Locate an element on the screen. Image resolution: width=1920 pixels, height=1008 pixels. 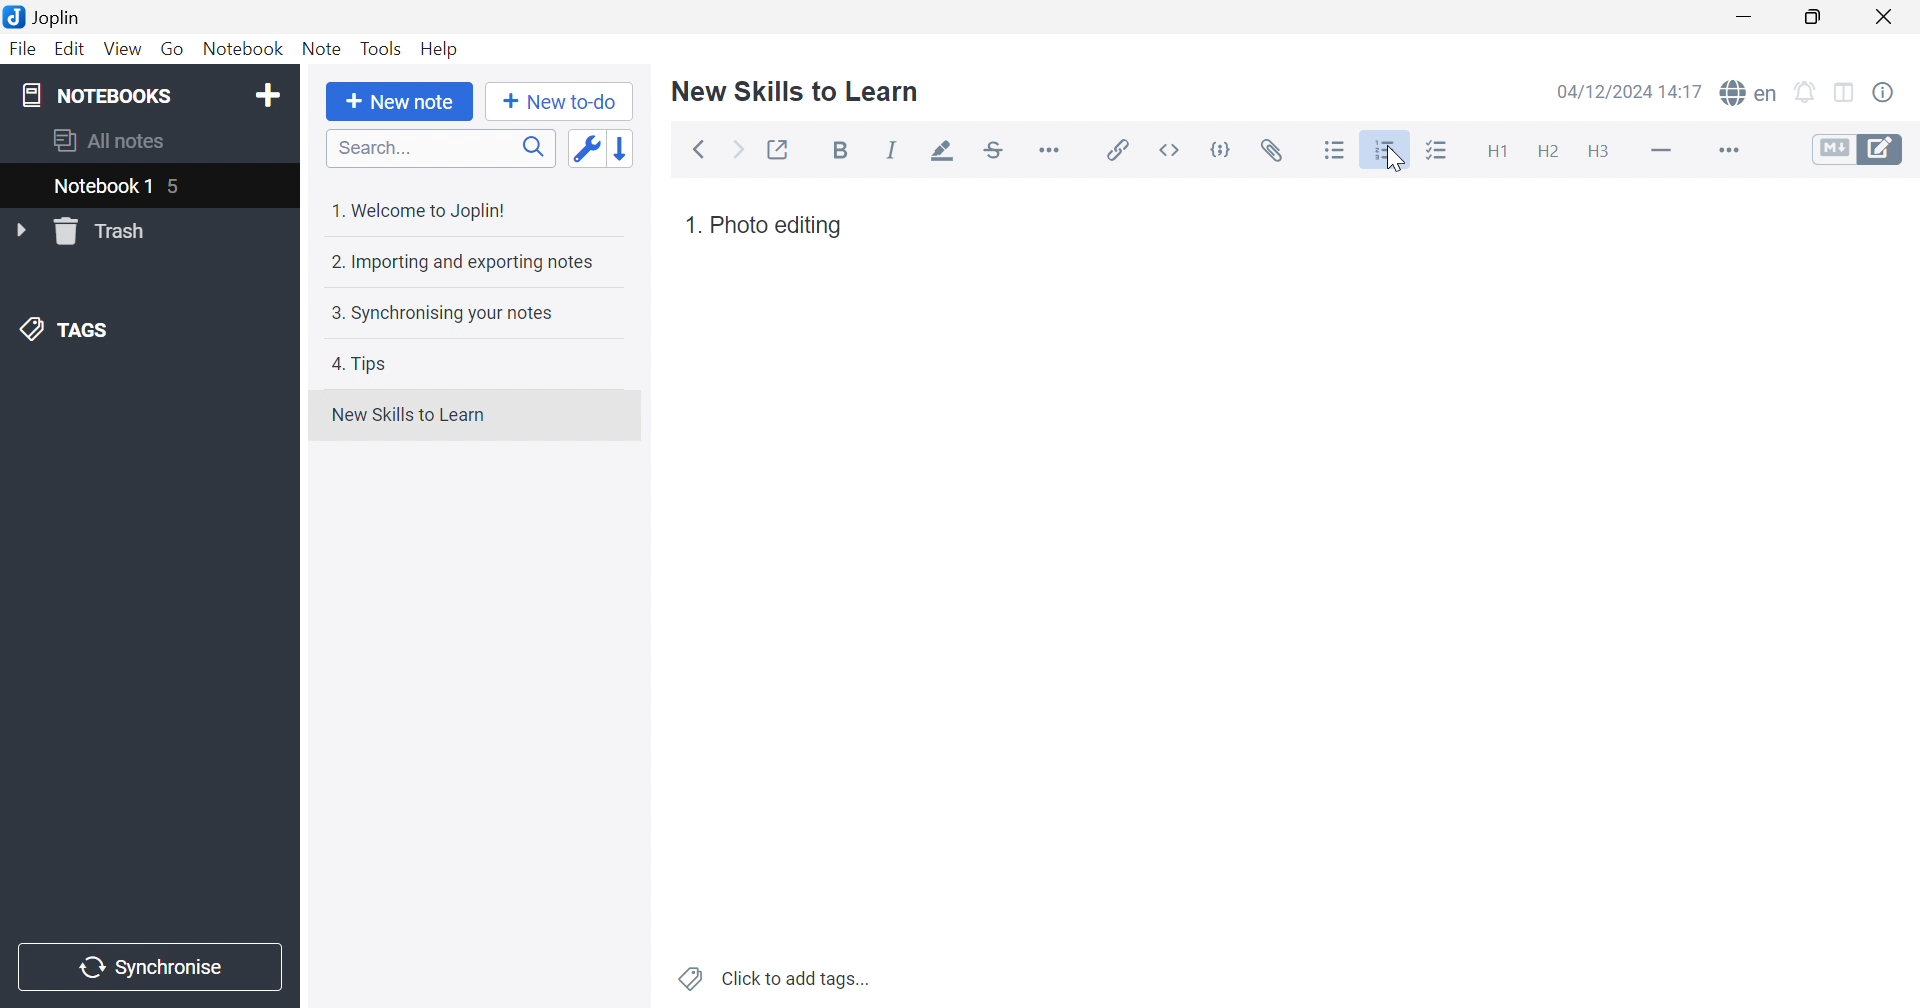
Code Block is located at coordinates (1225, 153).